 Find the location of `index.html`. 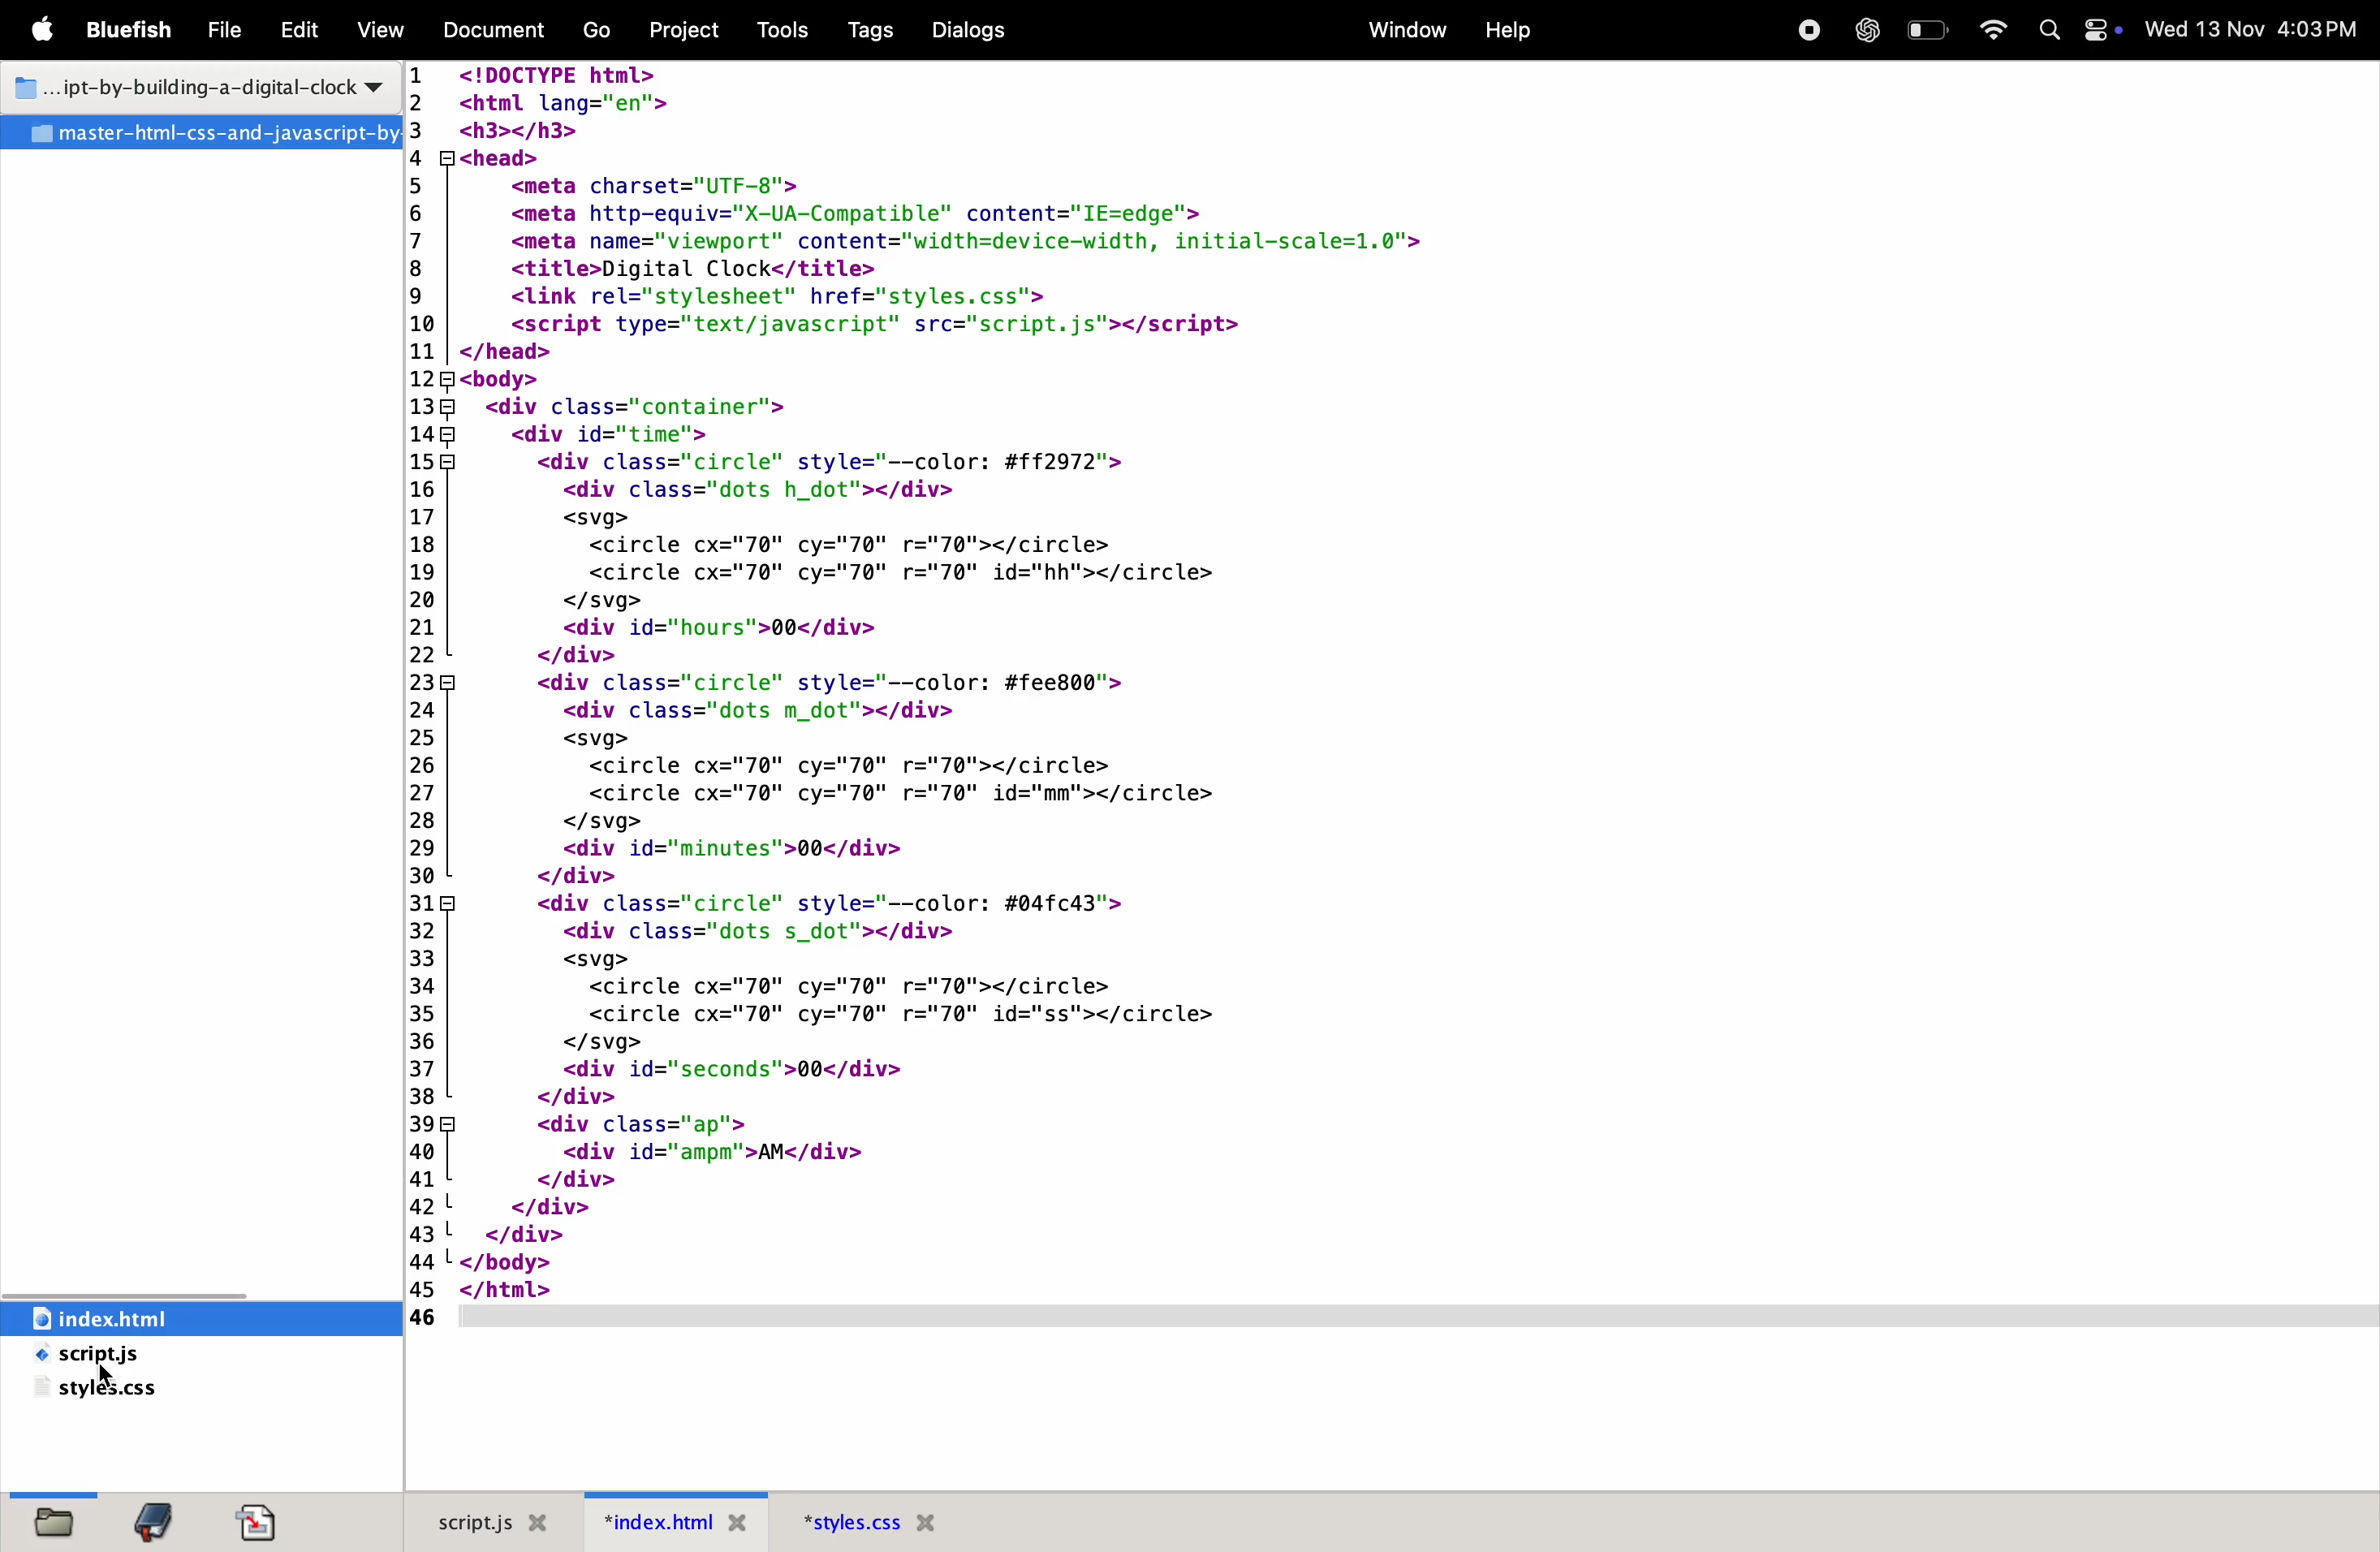

index.html is located at coordinates (185, 1318).